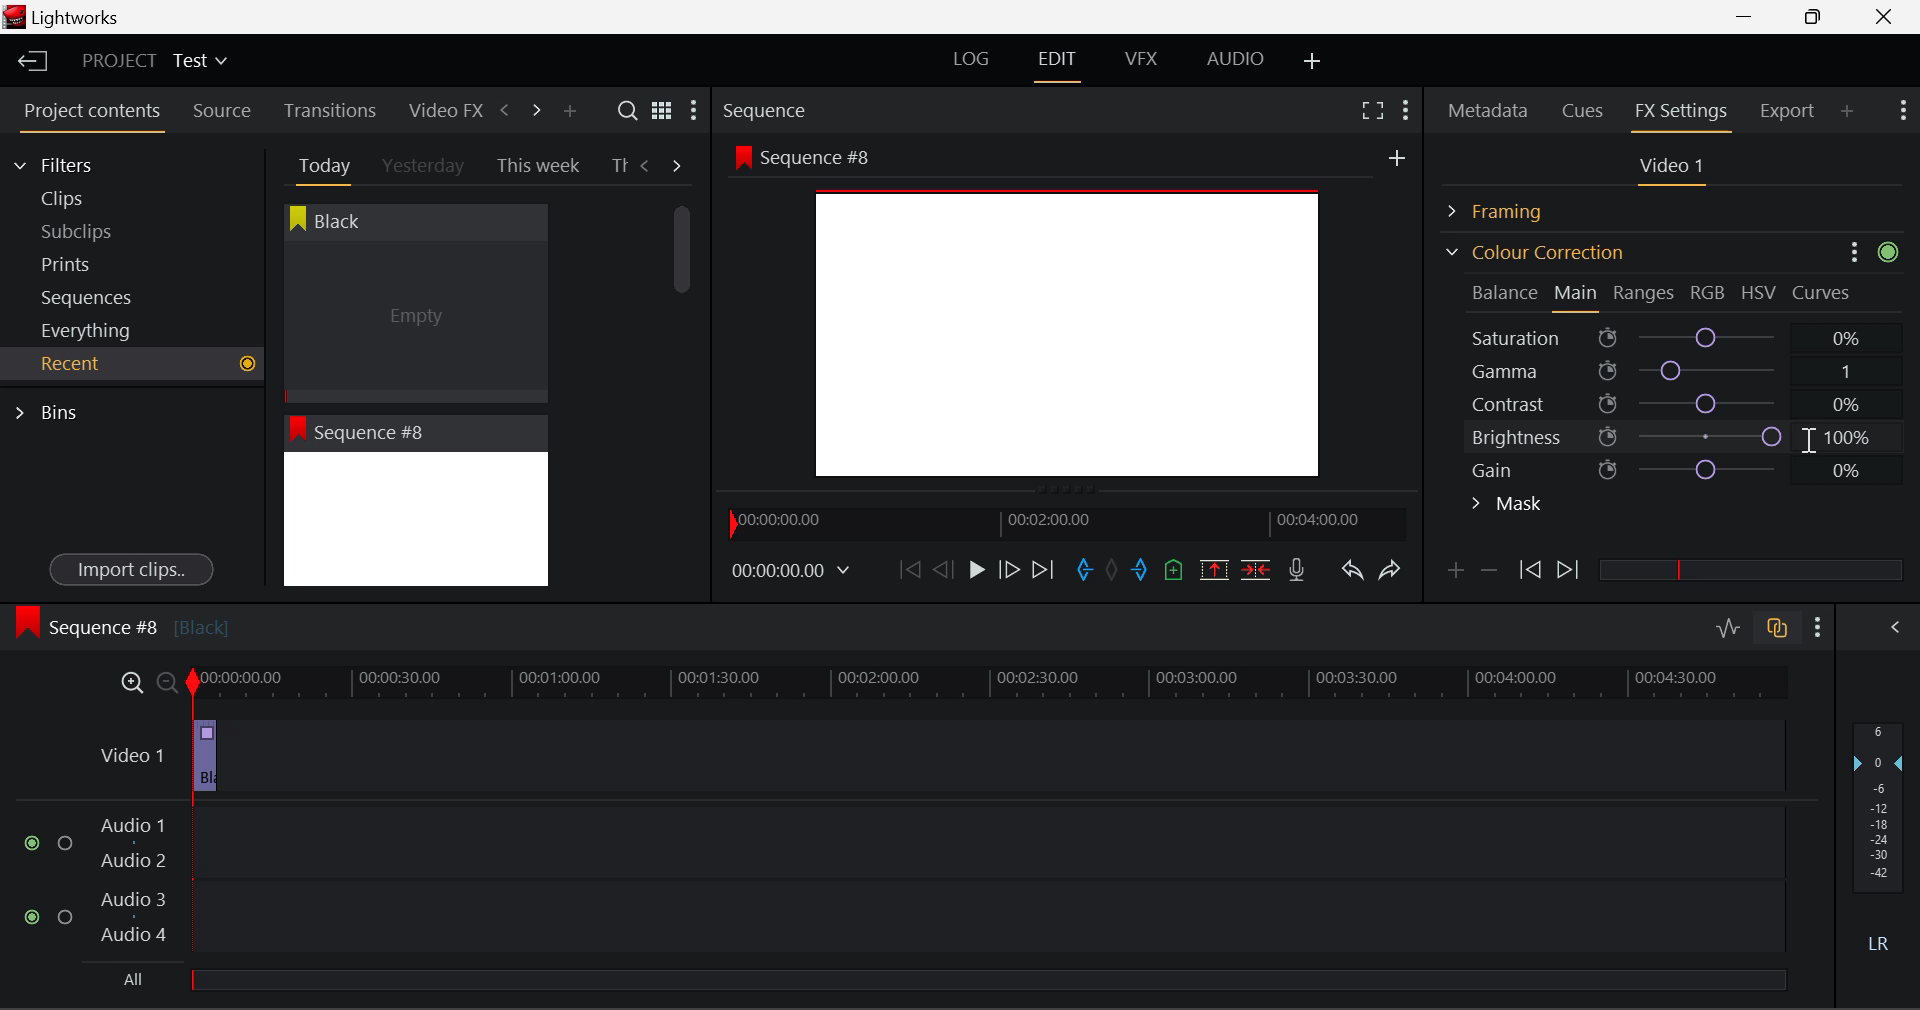  I want to click on Prints, so click(94, 260).